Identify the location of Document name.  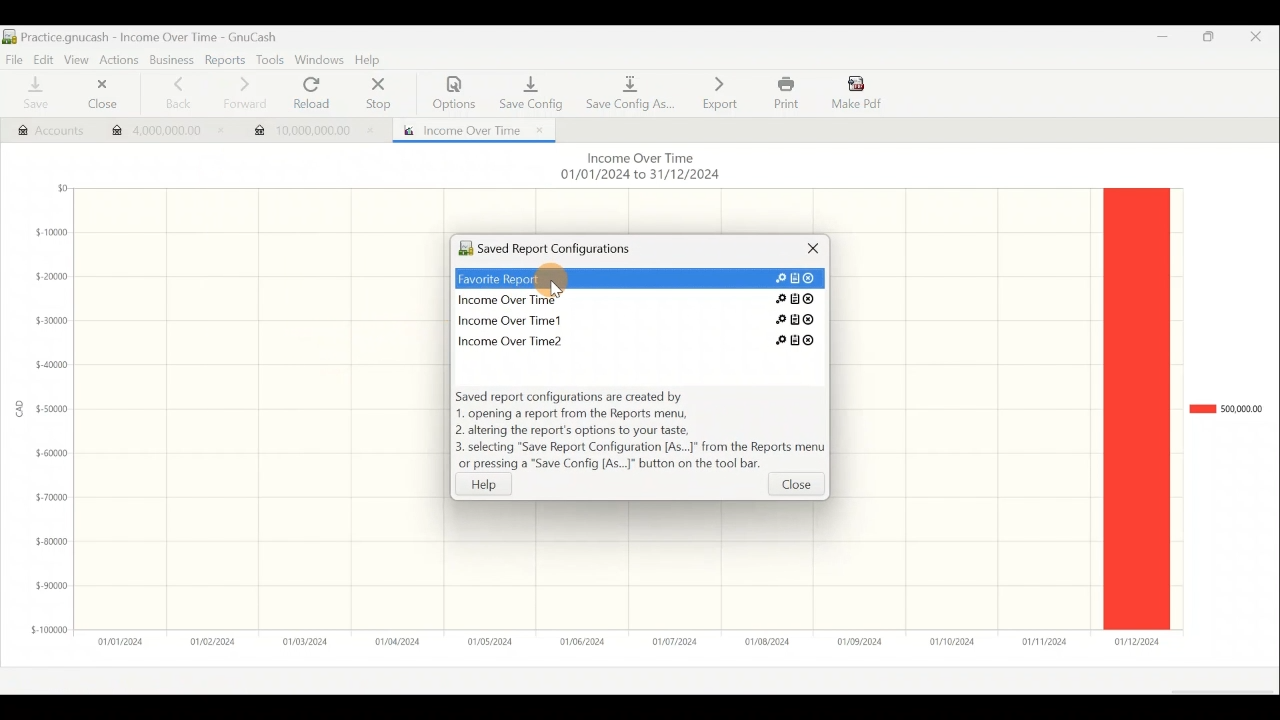
(150, 37).